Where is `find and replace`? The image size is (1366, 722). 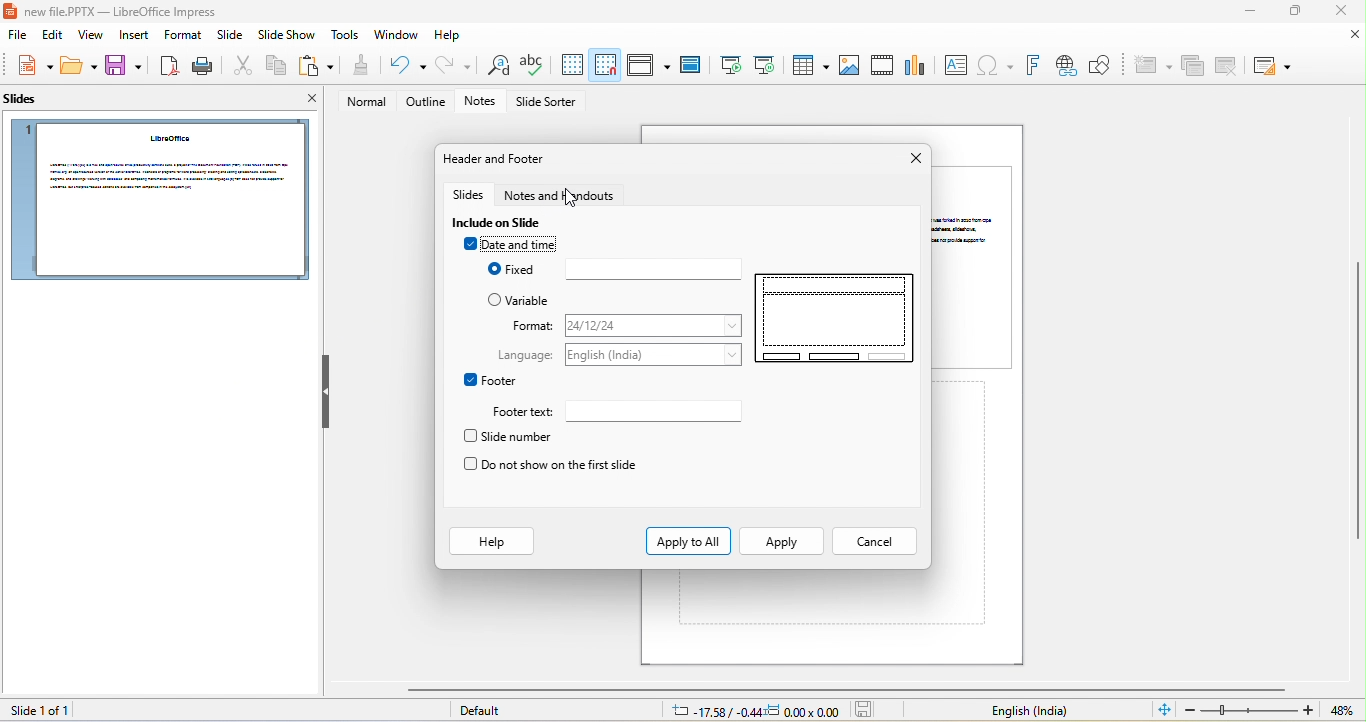 find and replace is located at coordinates (494, 67).